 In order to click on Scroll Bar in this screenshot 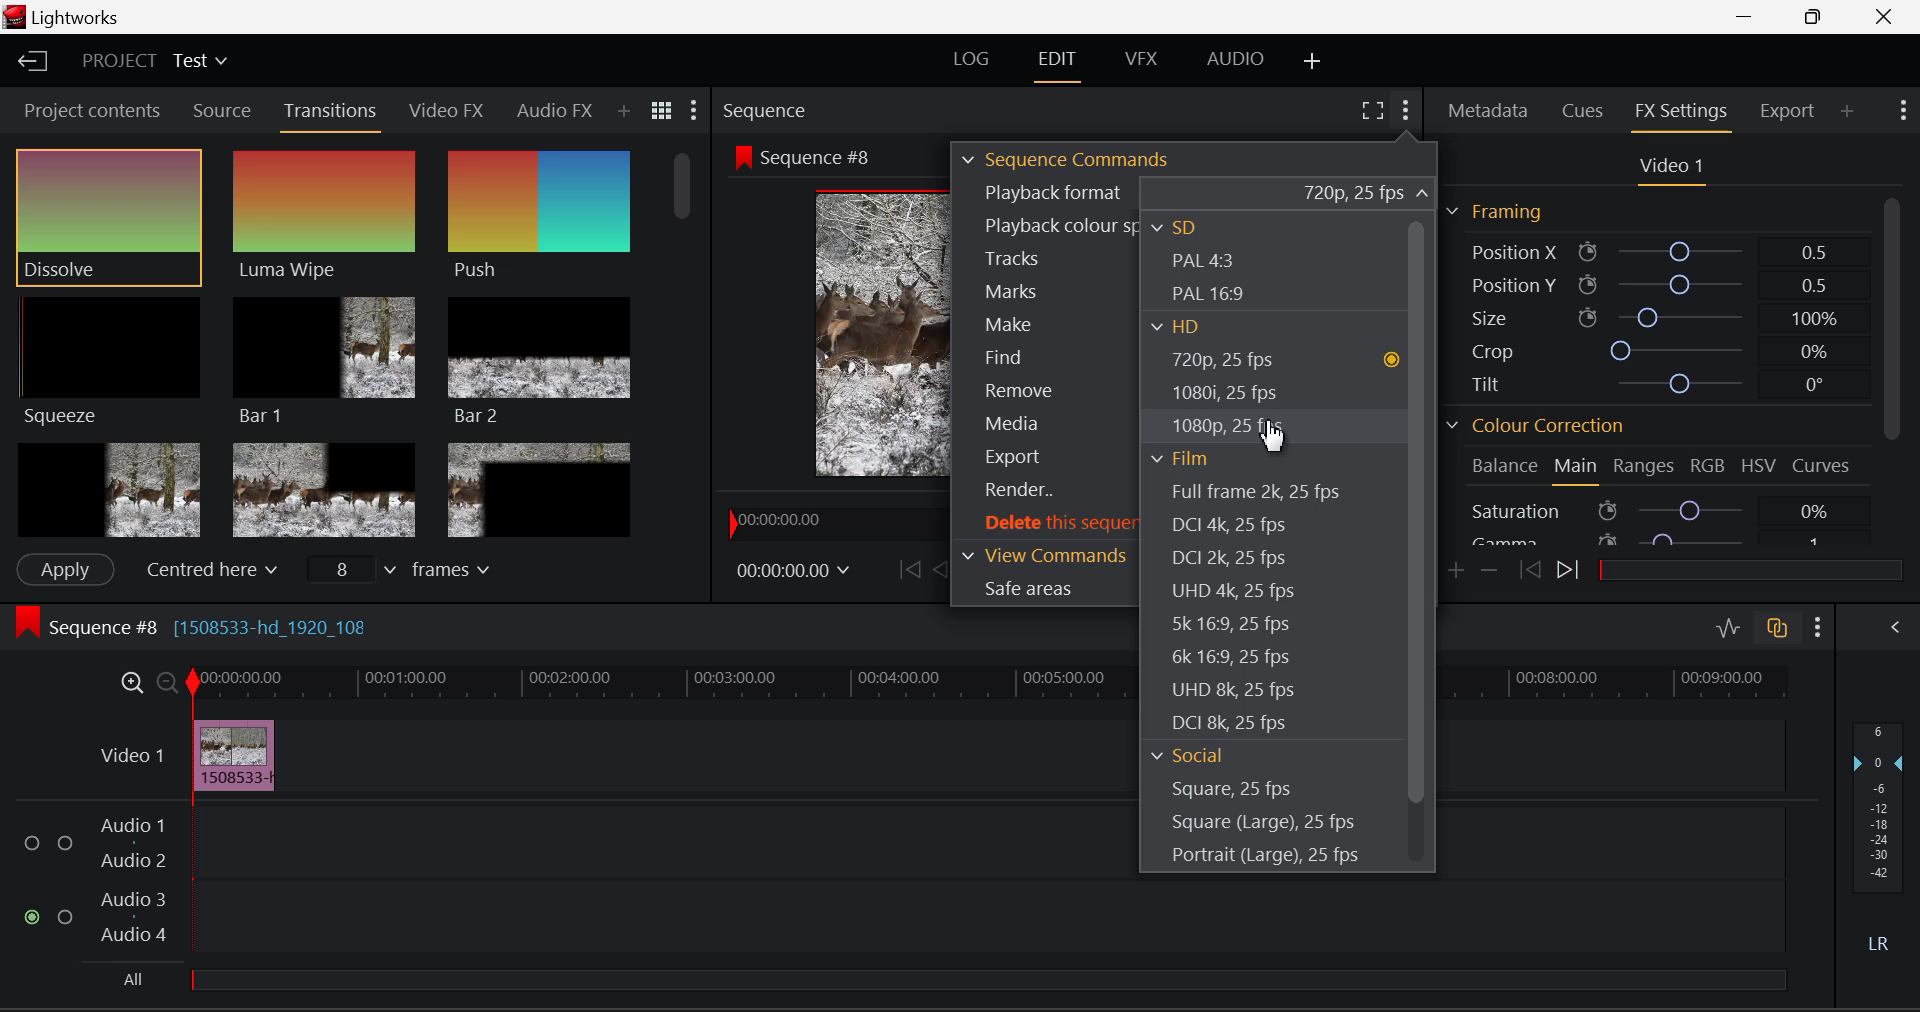, I will do `click(1892, 372)`.